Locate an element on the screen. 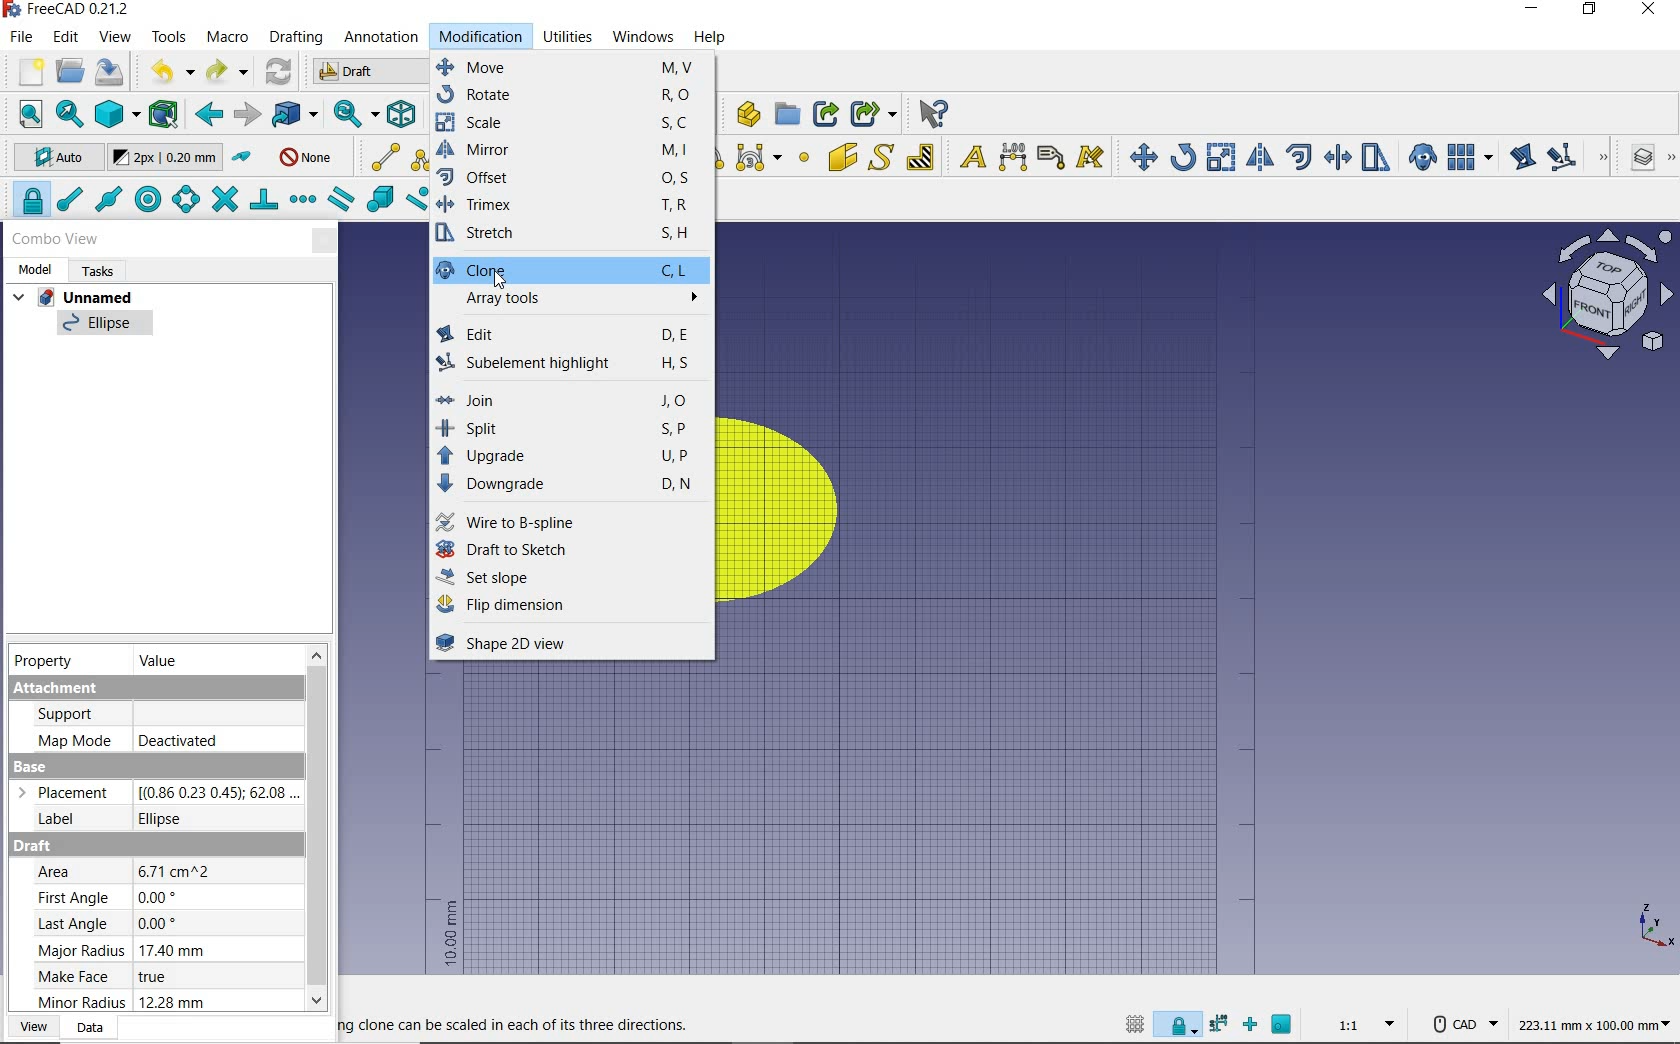 Image resolution: width=1680 pixels, height=1044 pixels. mirror is located at coordinates (569, 151).